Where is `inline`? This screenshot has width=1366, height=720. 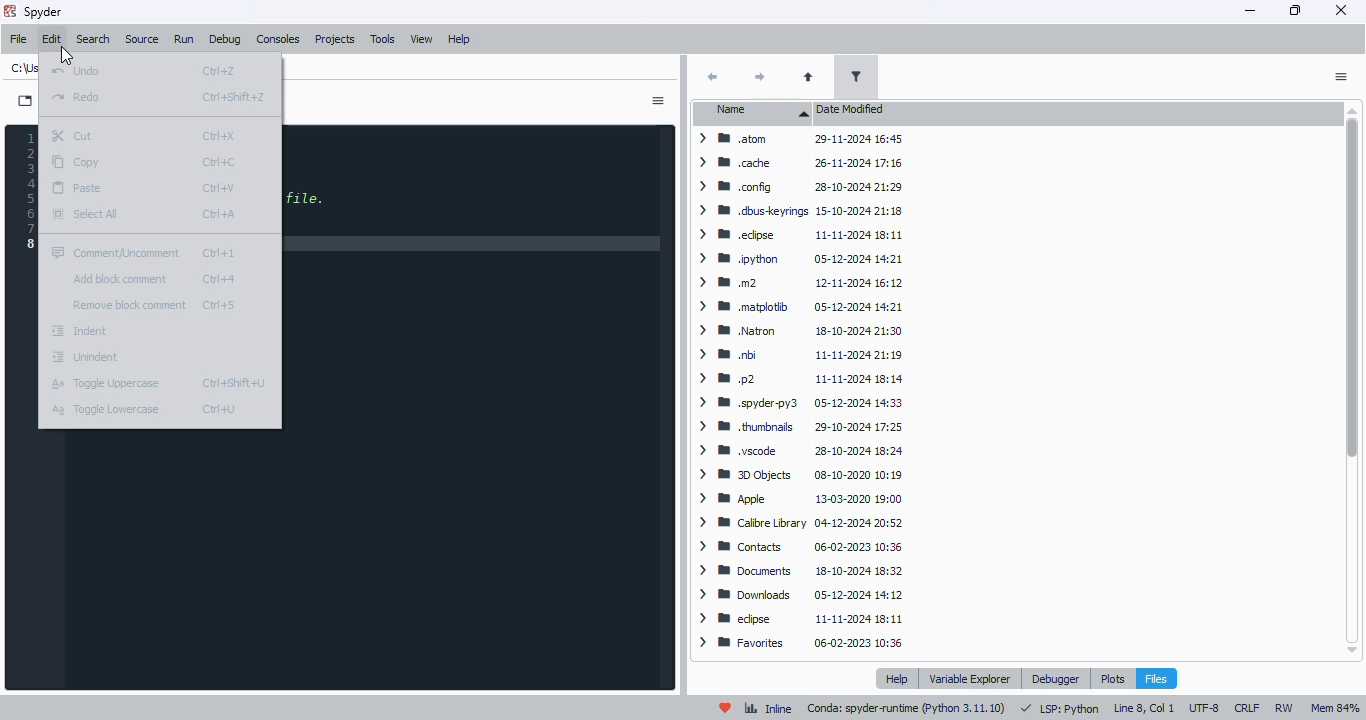
inline is located at coordinates (768, 708).